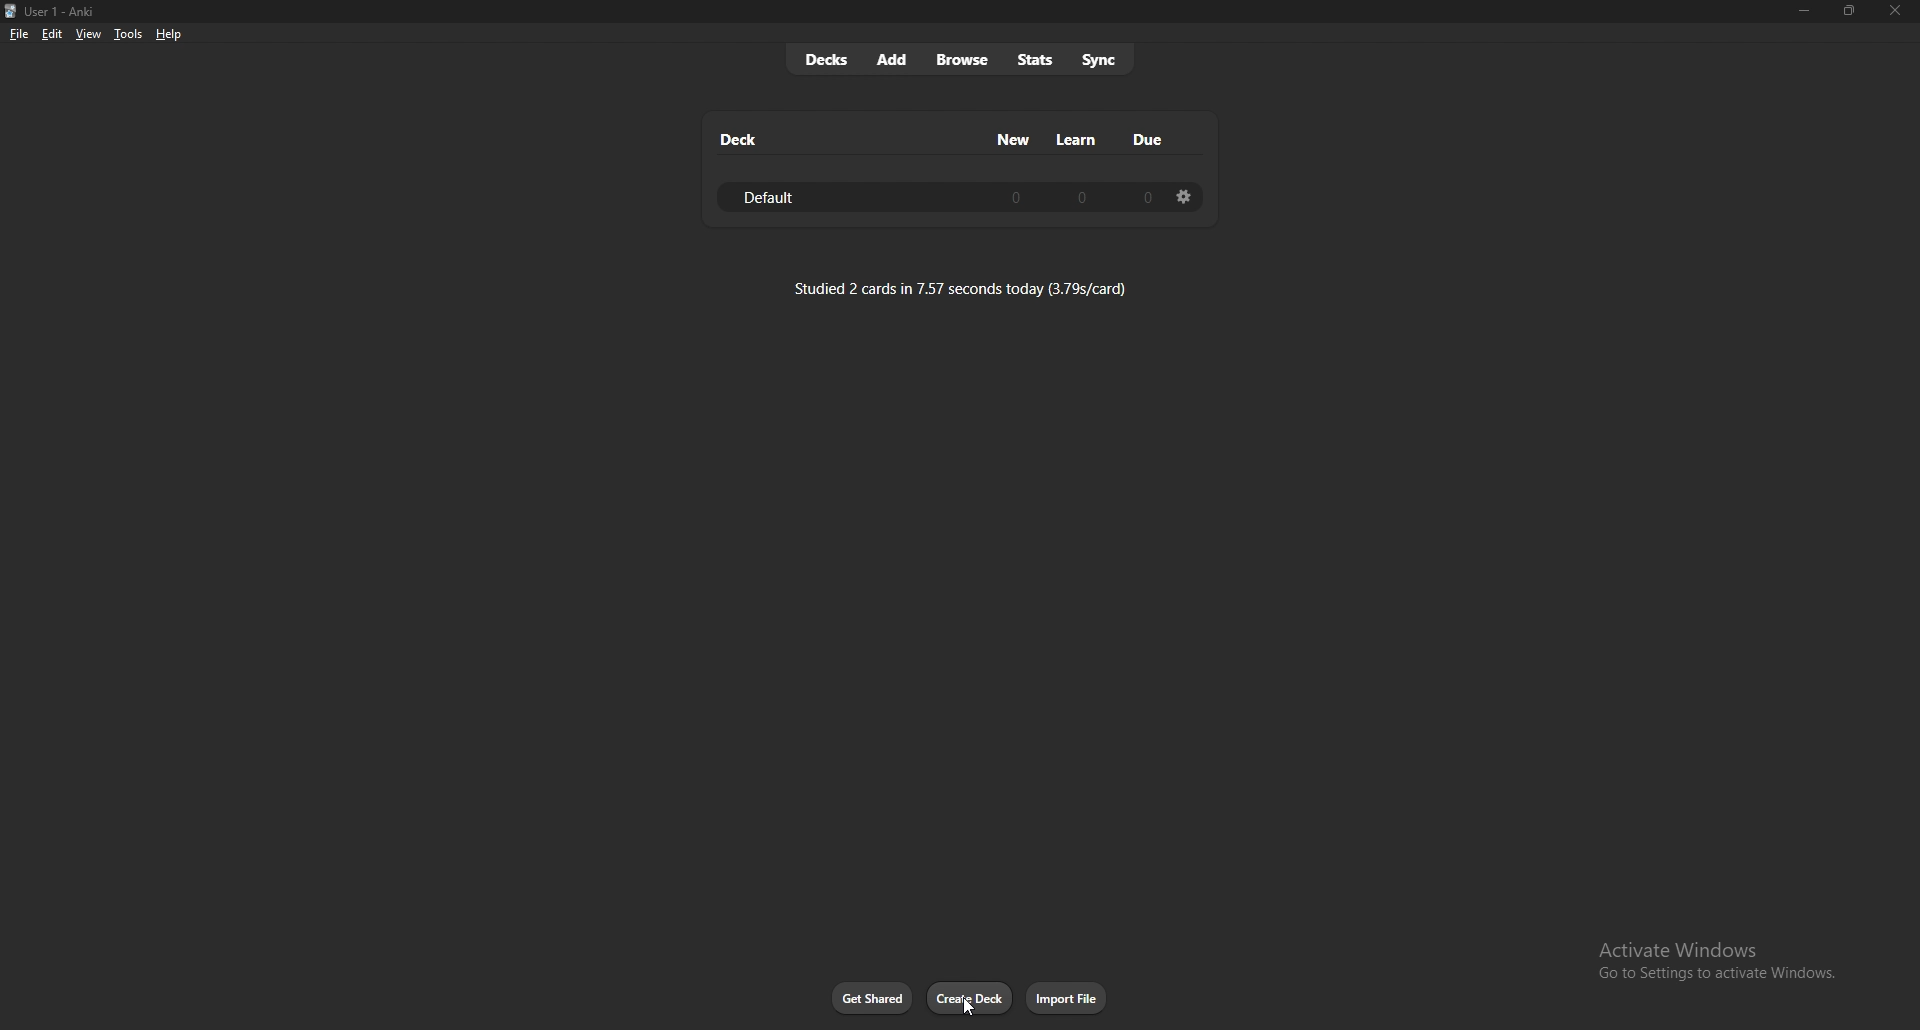 The height and width of the screenshot is (1030, 1920). I want to click on 0, so click(1083, 196).